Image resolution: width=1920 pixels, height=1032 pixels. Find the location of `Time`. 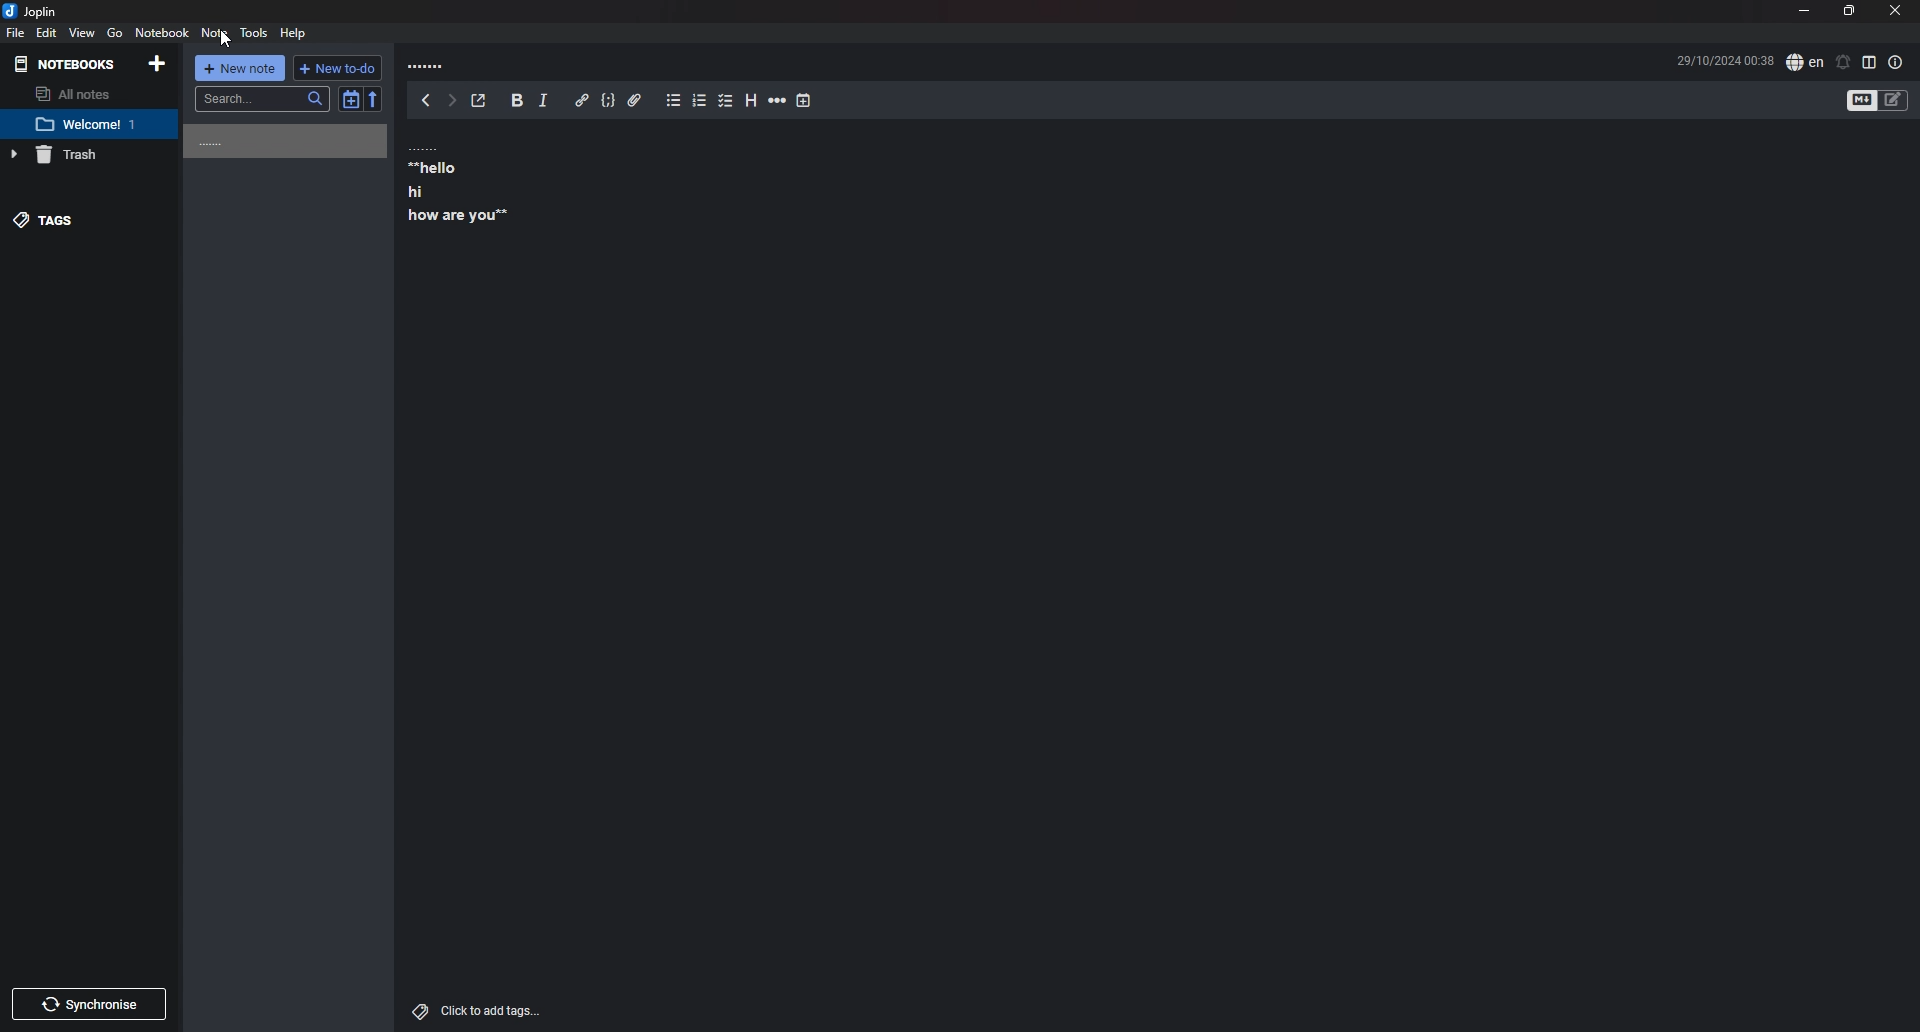

Time is located at coordinates (1723, 59).